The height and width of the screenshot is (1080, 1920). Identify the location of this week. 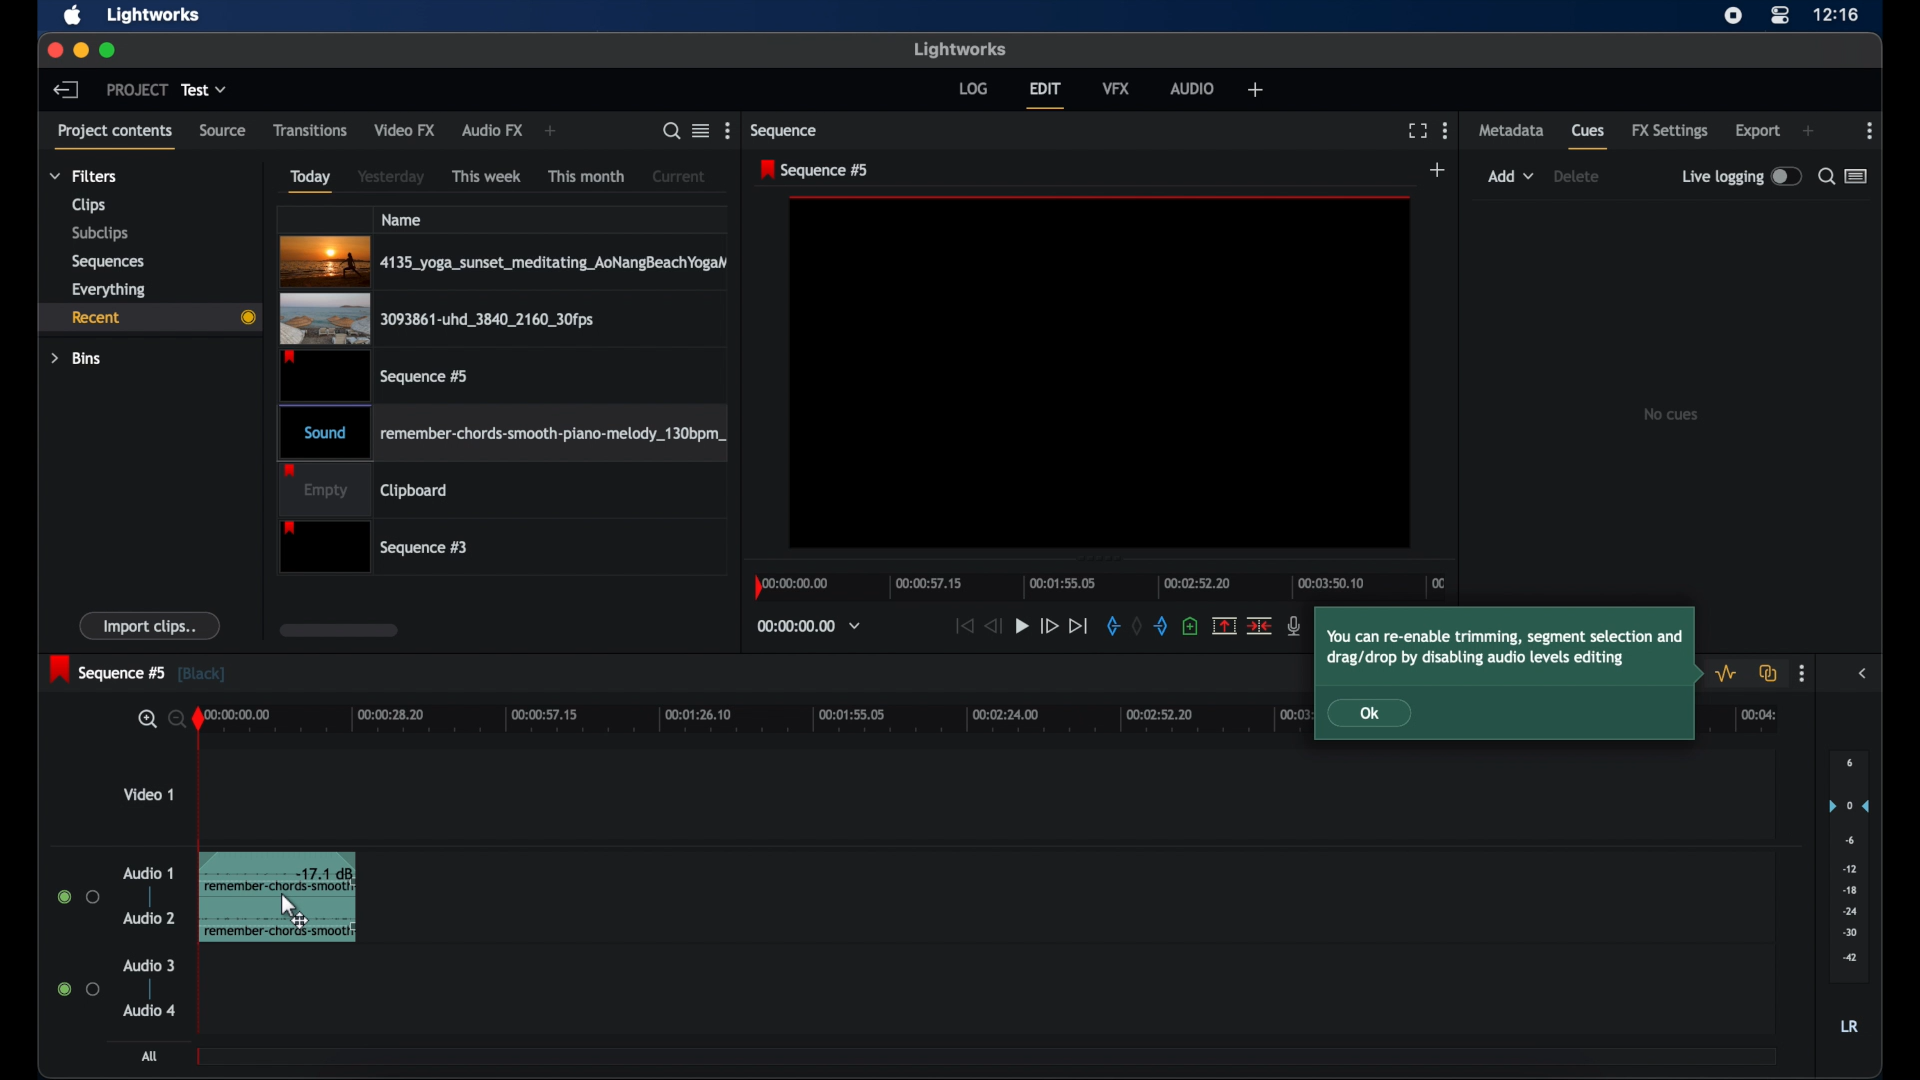
(488, 176).